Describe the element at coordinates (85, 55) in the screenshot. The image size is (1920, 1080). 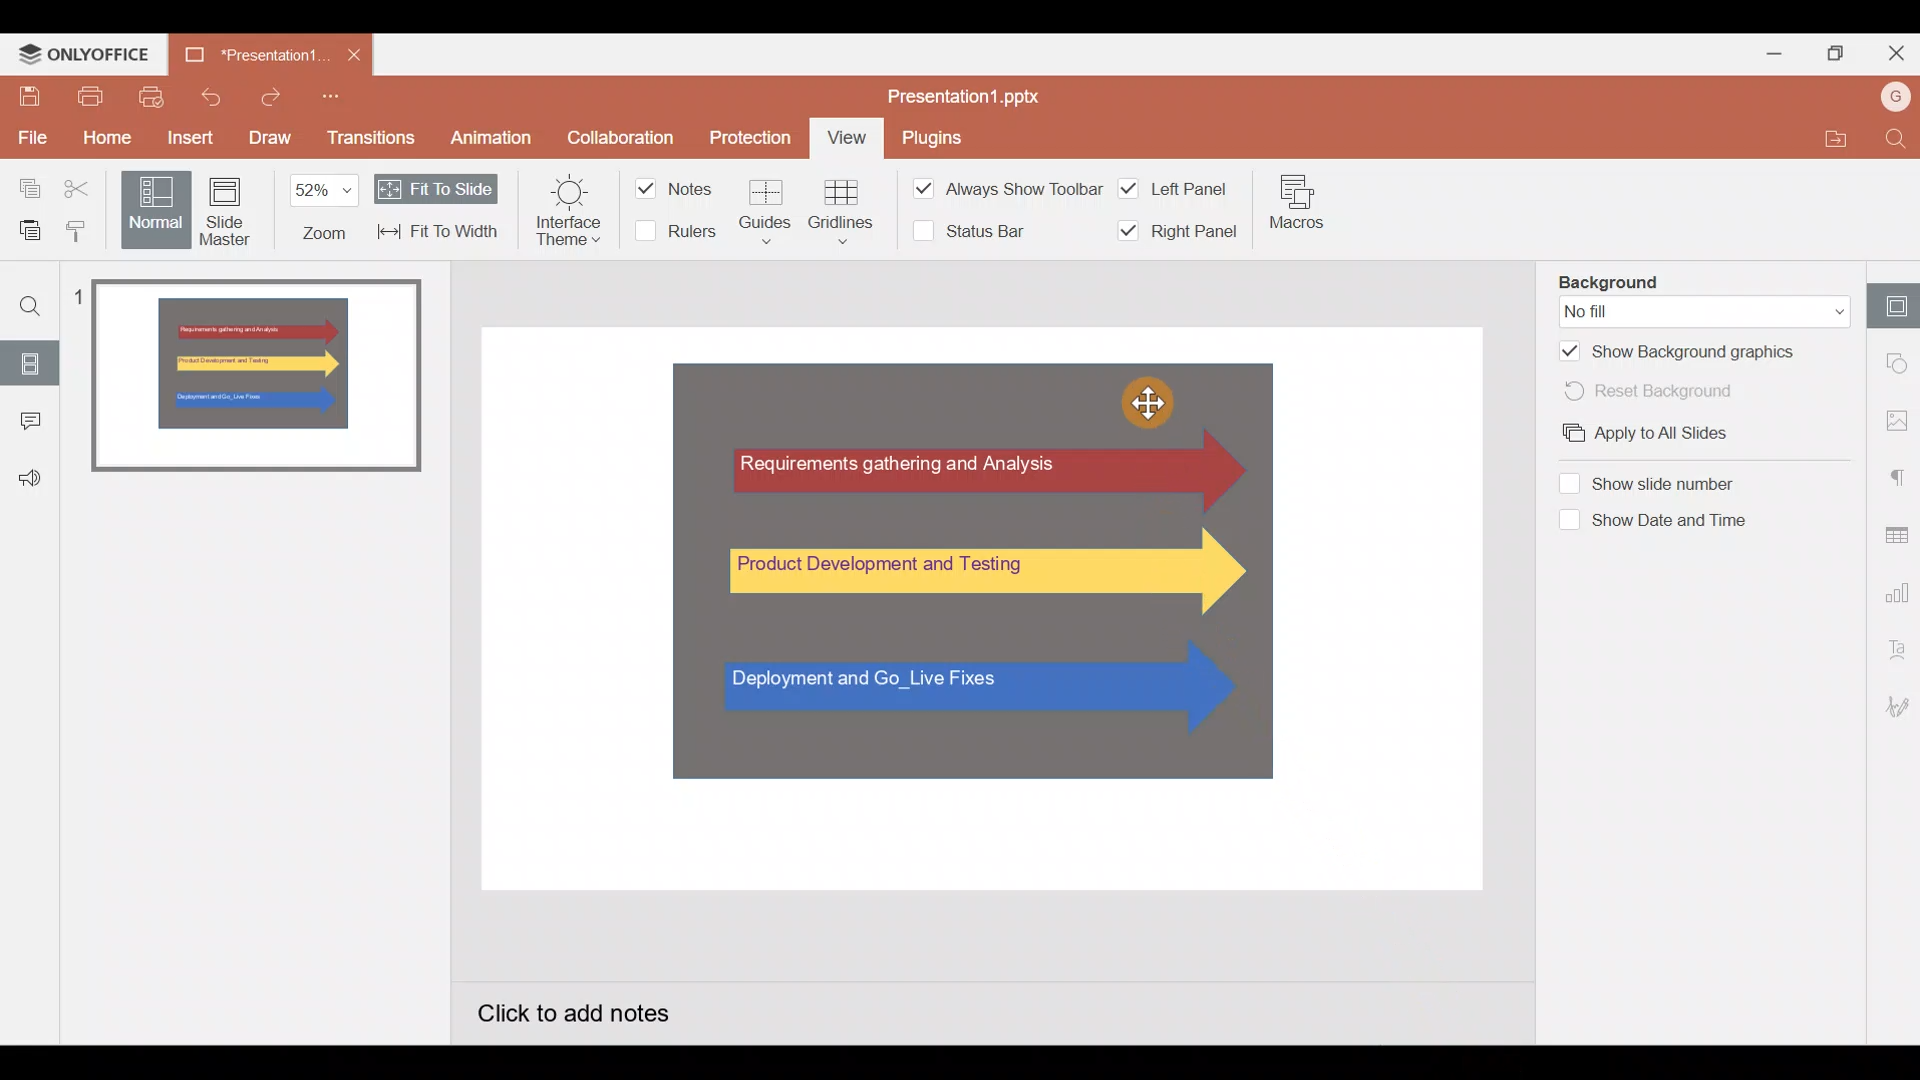
I see `ONLYOFFICE` at that location.